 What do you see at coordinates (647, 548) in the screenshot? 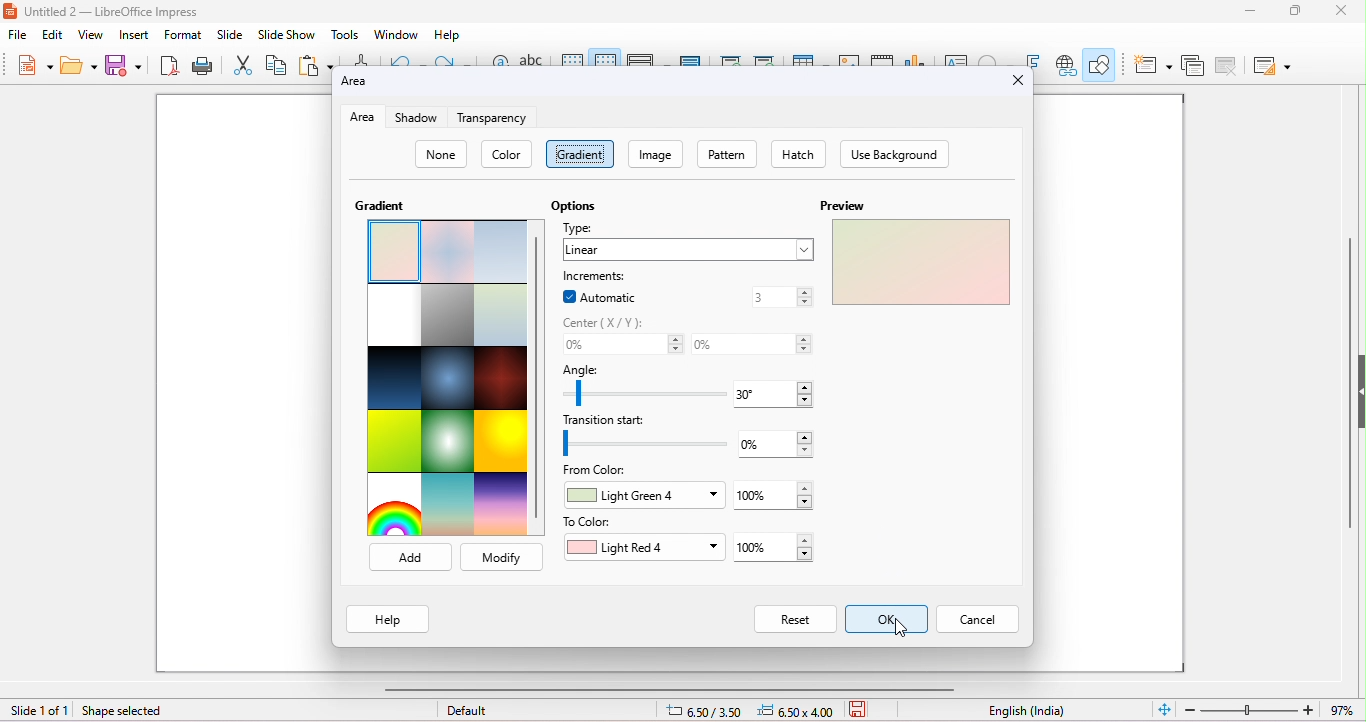
I see `To color options` at bounding box center [647, 548].